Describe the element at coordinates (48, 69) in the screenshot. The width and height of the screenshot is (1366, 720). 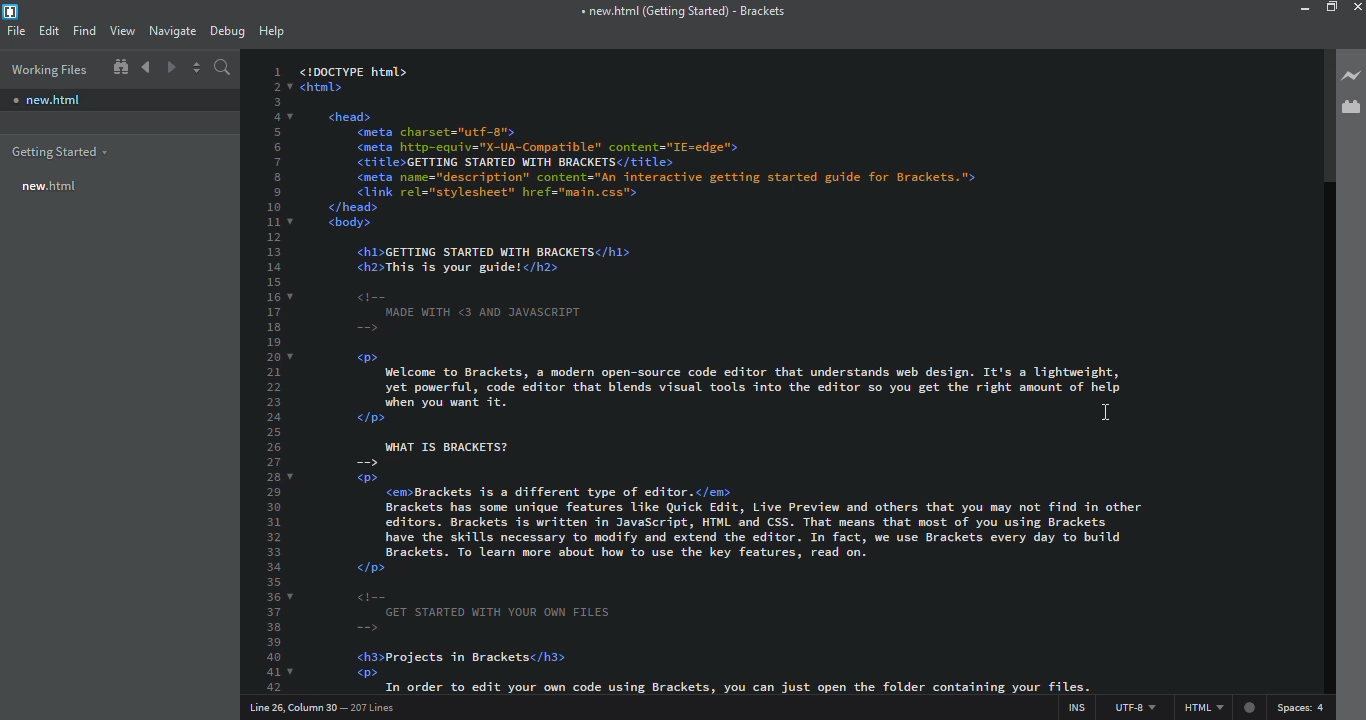
I see `working files` at that location.